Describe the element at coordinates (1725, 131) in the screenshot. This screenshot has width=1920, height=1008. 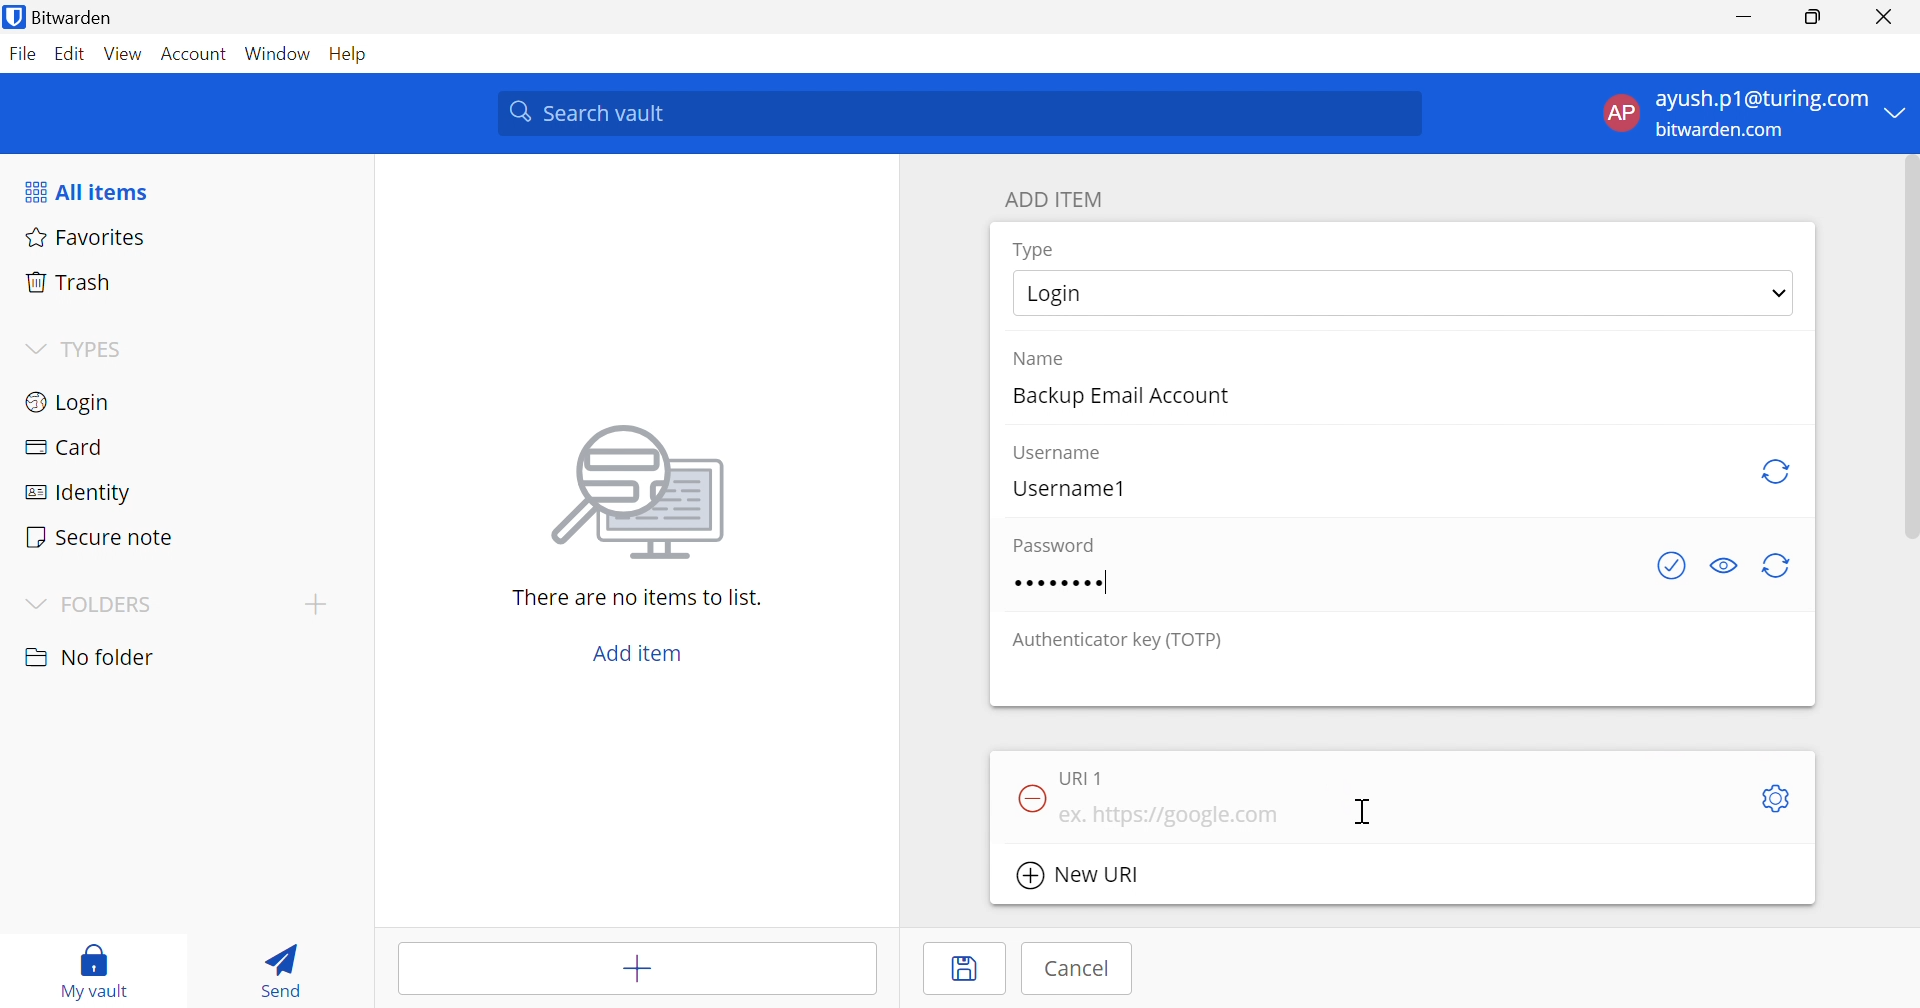
I see `bitwarden.com` at that location.